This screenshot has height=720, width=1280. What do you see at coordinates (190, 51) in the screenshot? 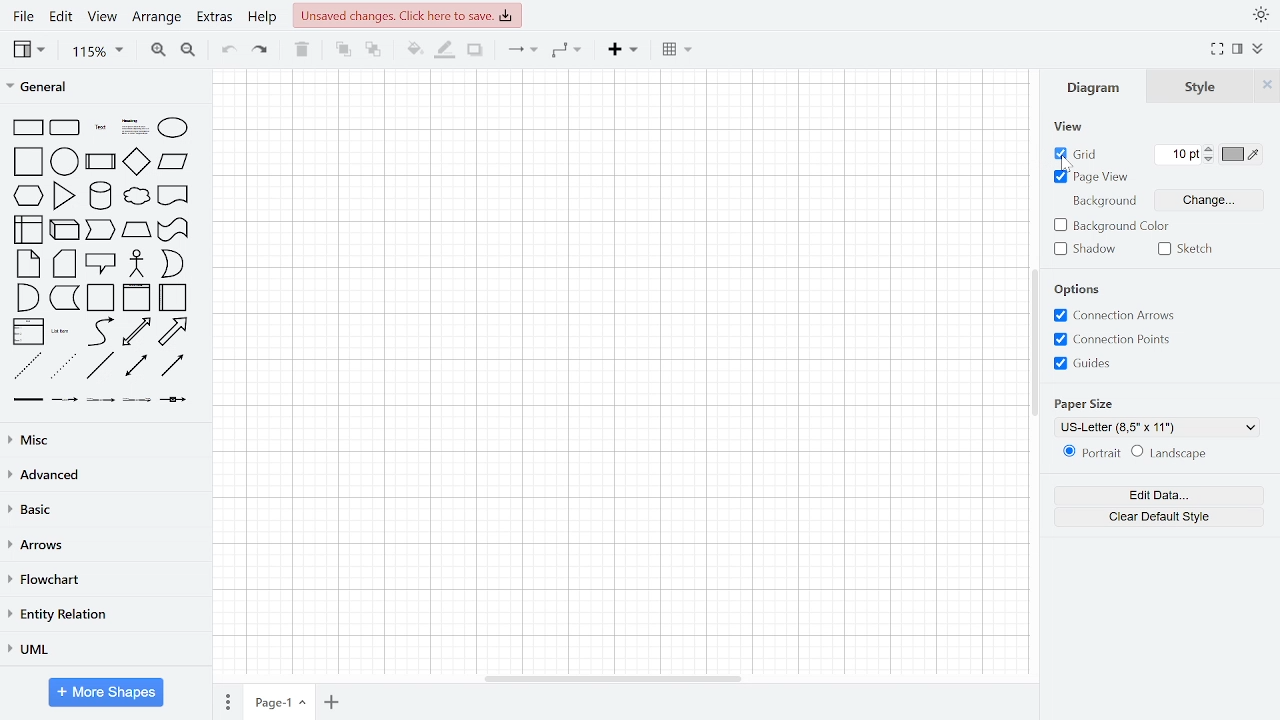
I see `zoom out` at bounding box center [190, 51].